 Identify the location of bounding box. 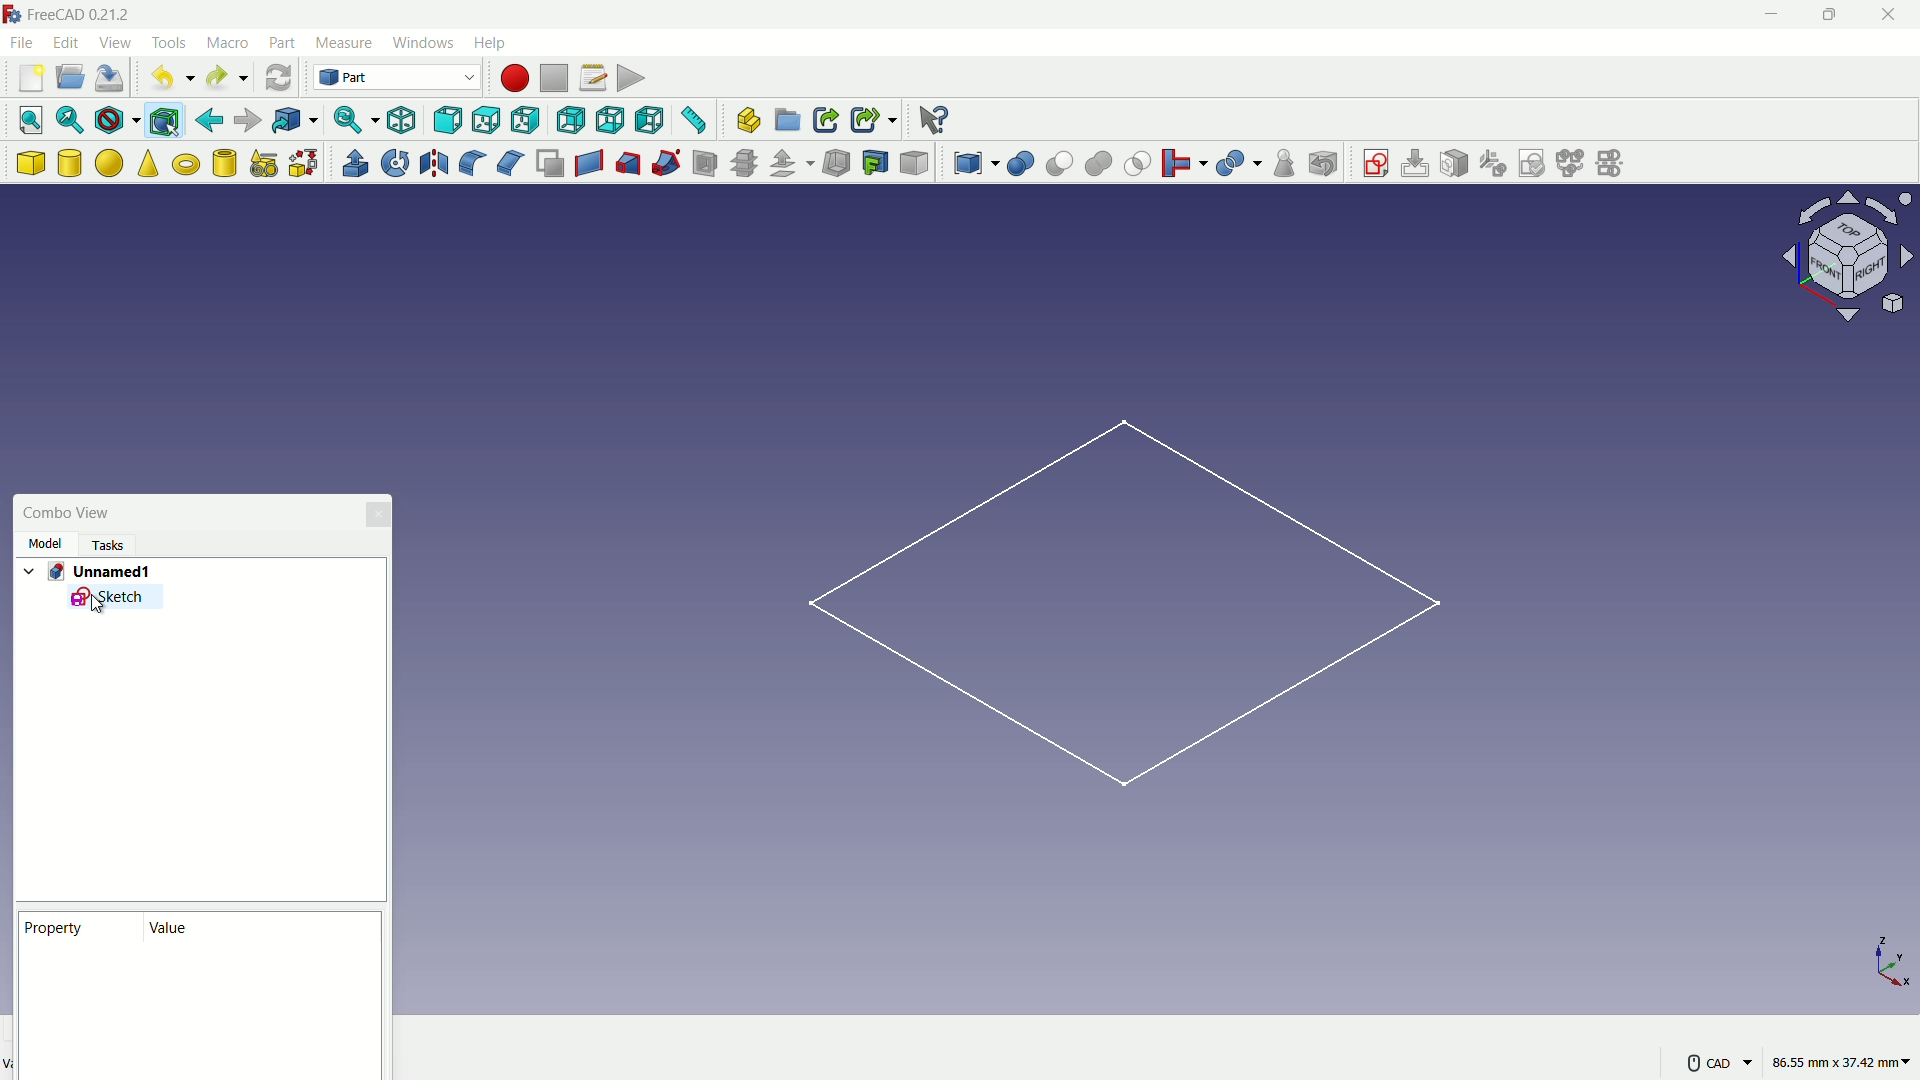
(164, 122).